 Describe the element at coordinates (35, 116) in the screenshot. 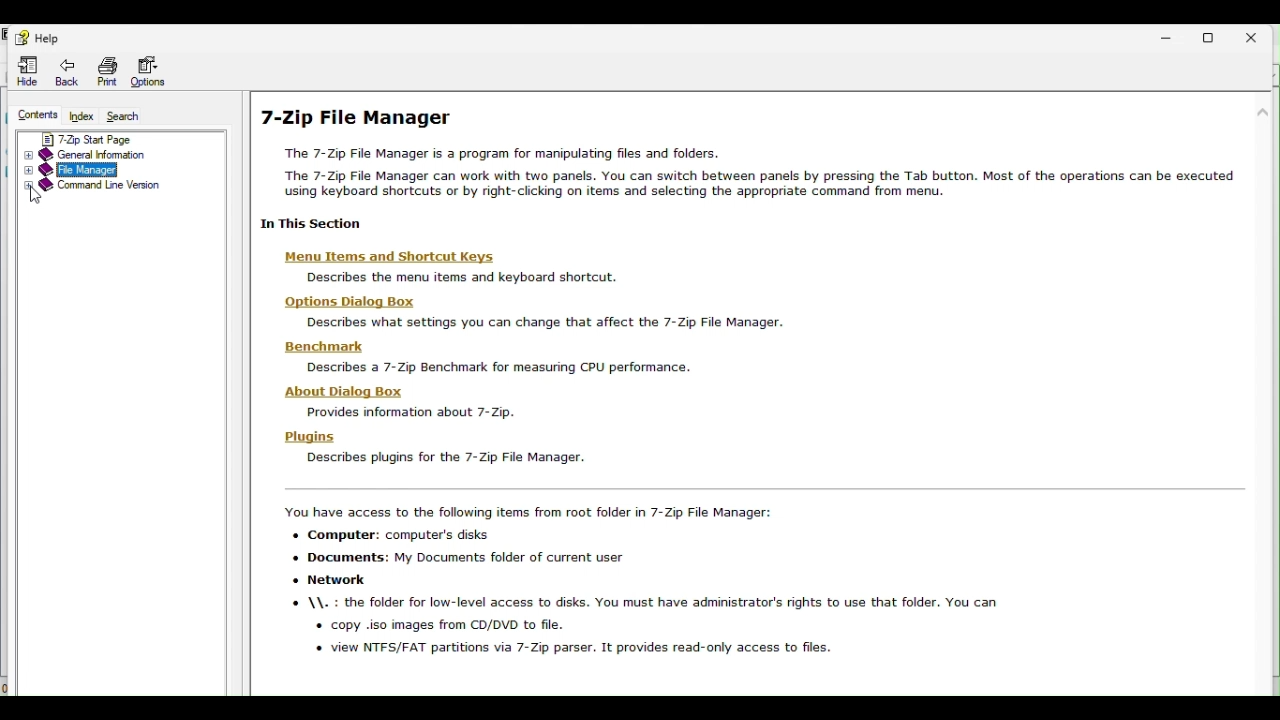

I see `contents` at that location.